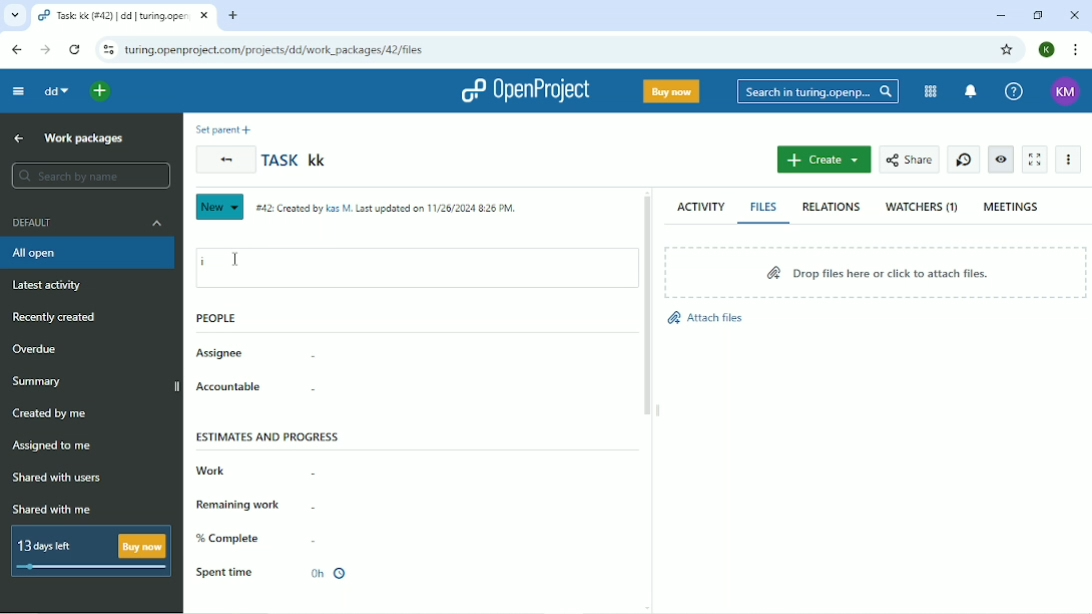 The image size is (1092, 614). Describe the element at coordinates (1073, 49) in the screenshot. I see `Customize and control google chrome` at that location.